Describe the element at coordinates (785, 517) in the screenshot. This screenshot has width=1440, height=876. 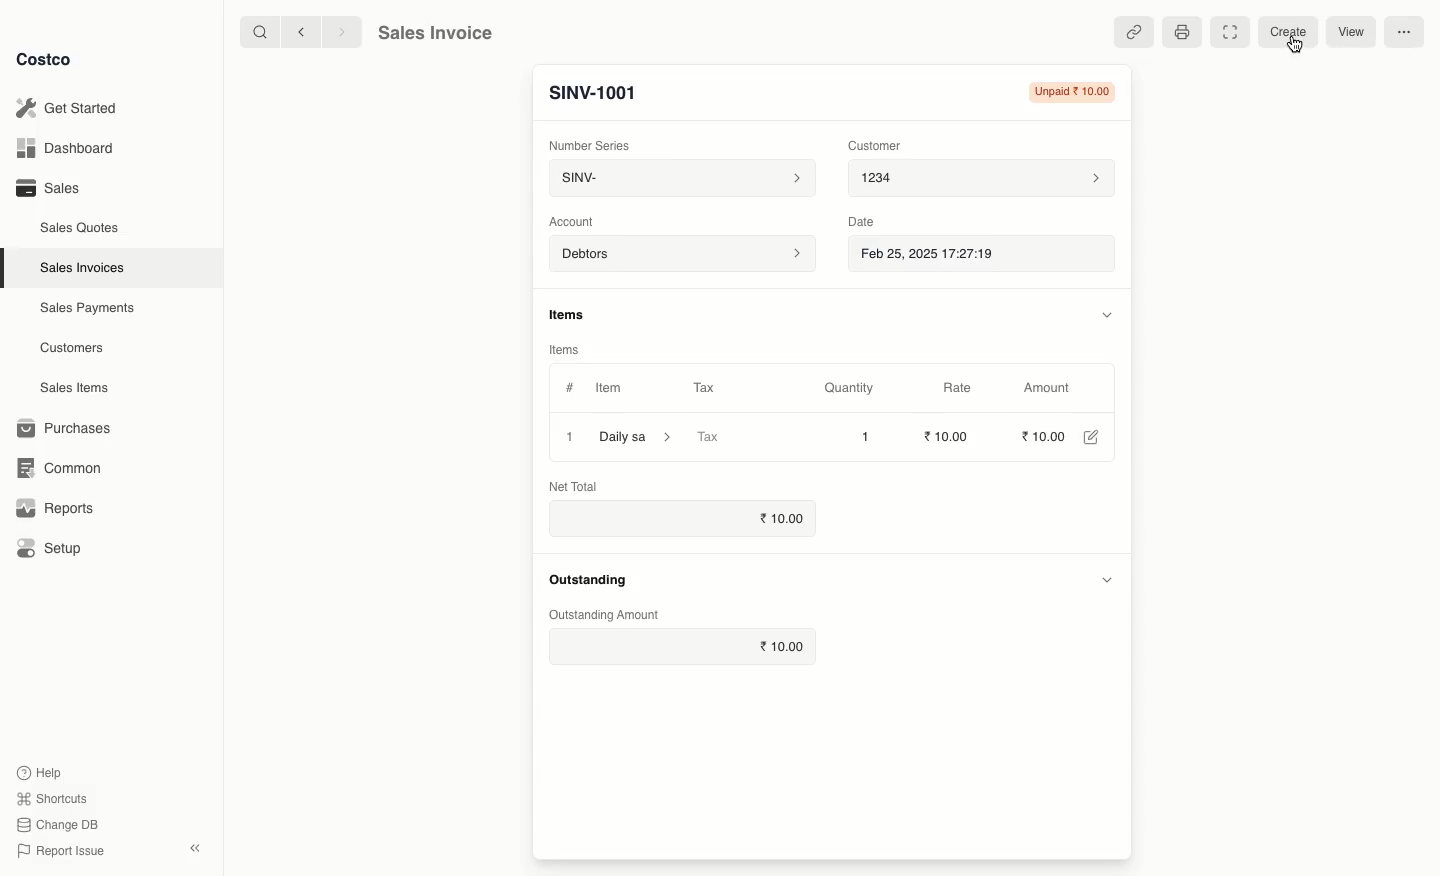
I see `10.00` at that location.